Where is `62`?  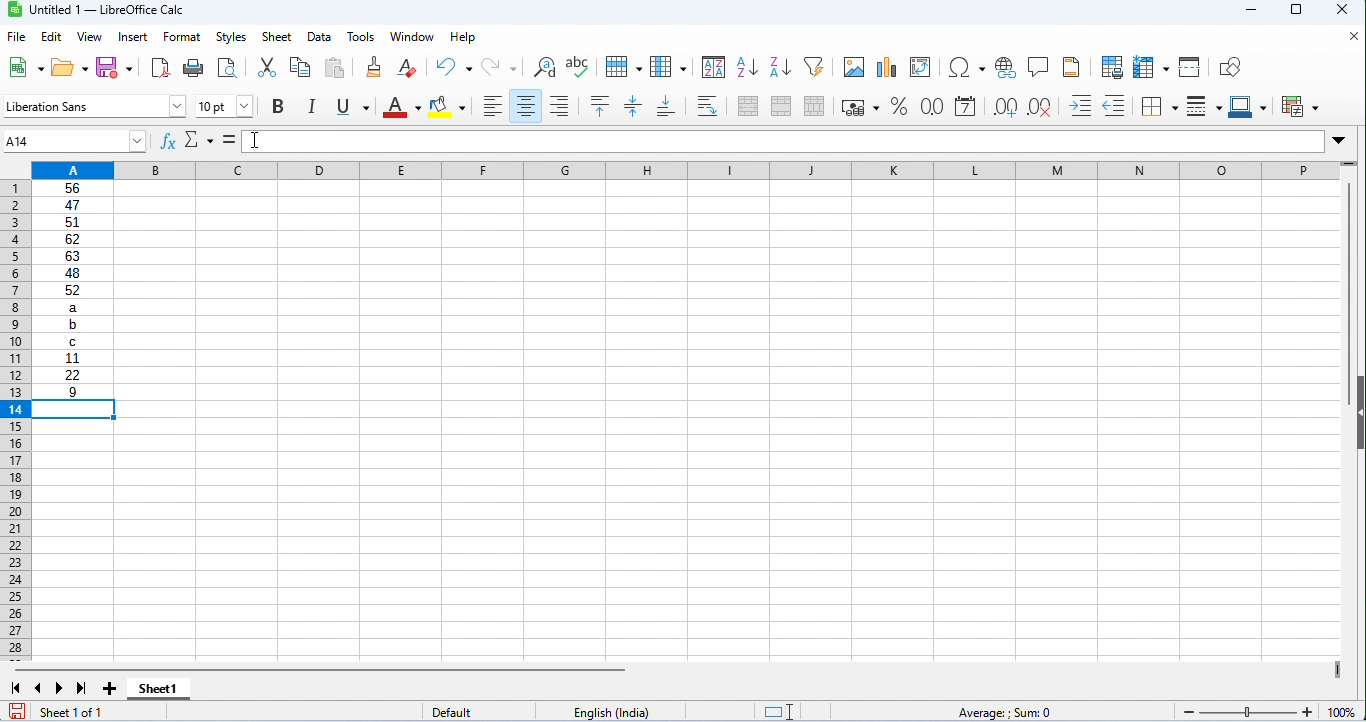 62 is located at coordinates (72, 239).